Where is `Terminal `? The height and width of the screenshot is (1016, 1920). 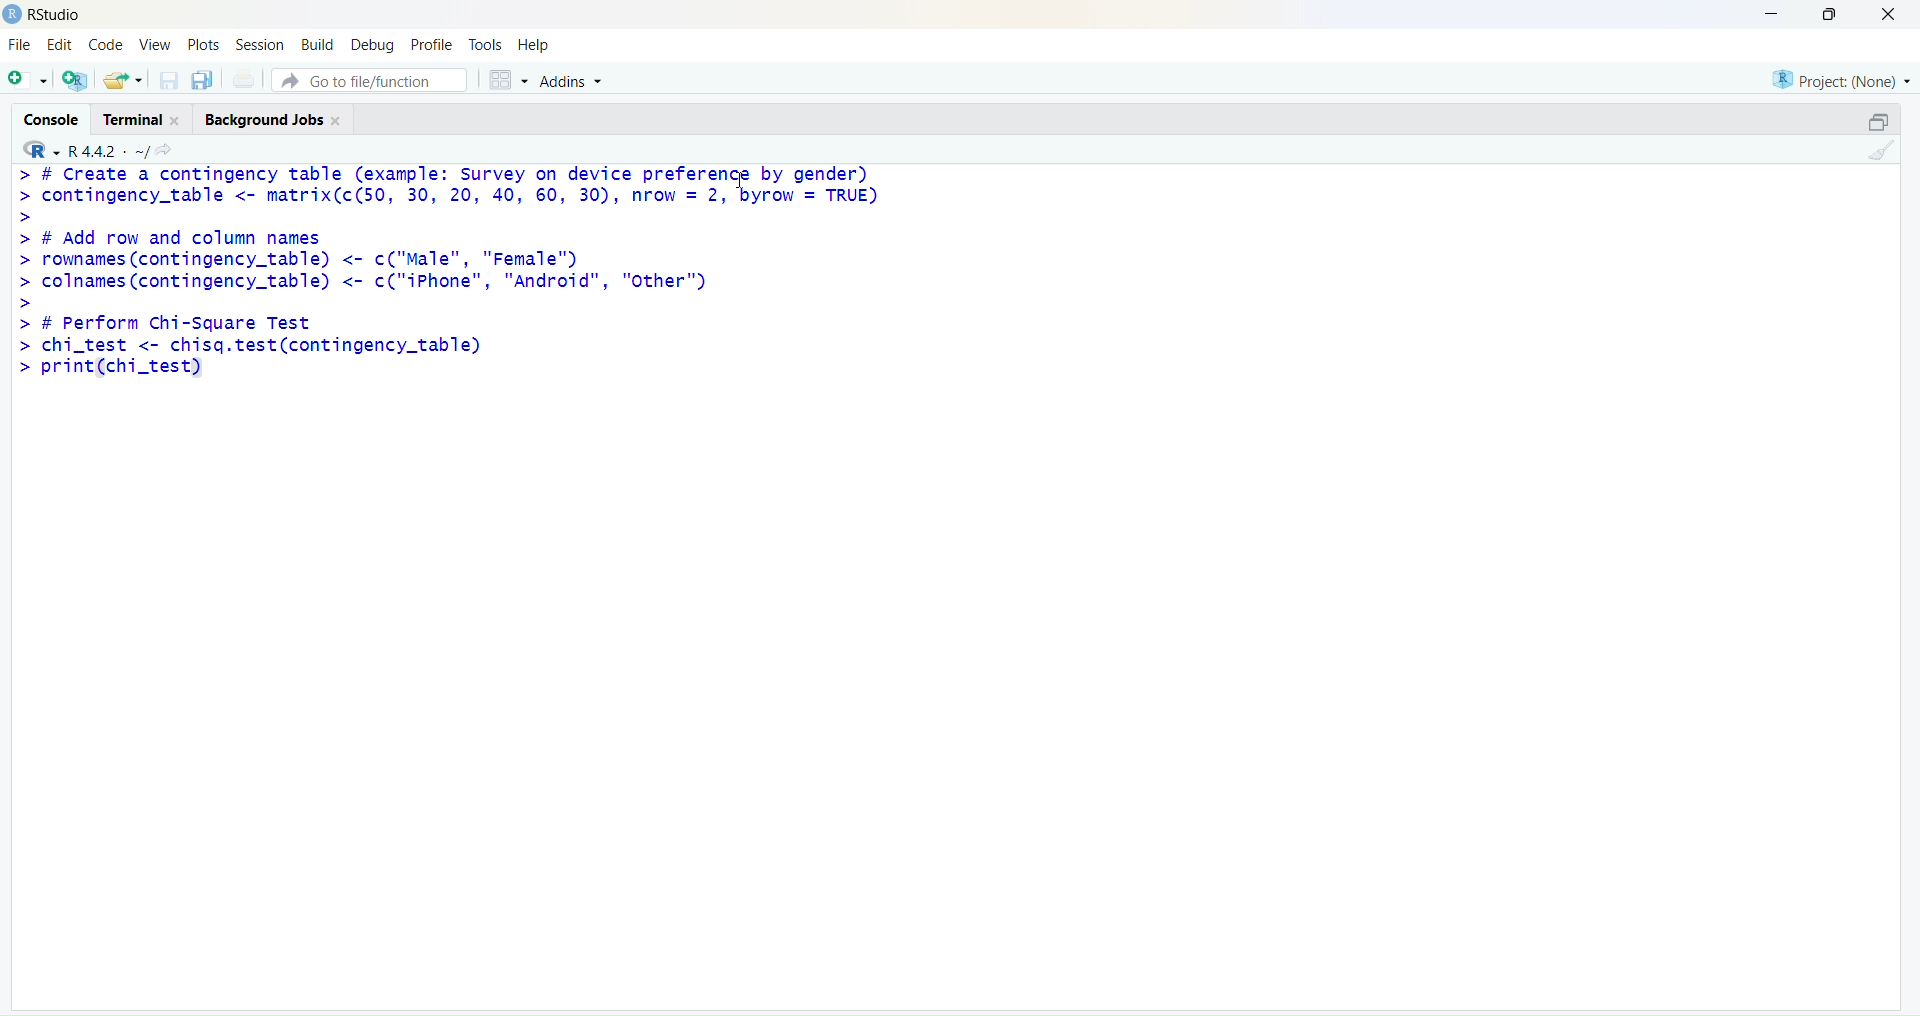 Terminal  is located at coordinates (132, 120).